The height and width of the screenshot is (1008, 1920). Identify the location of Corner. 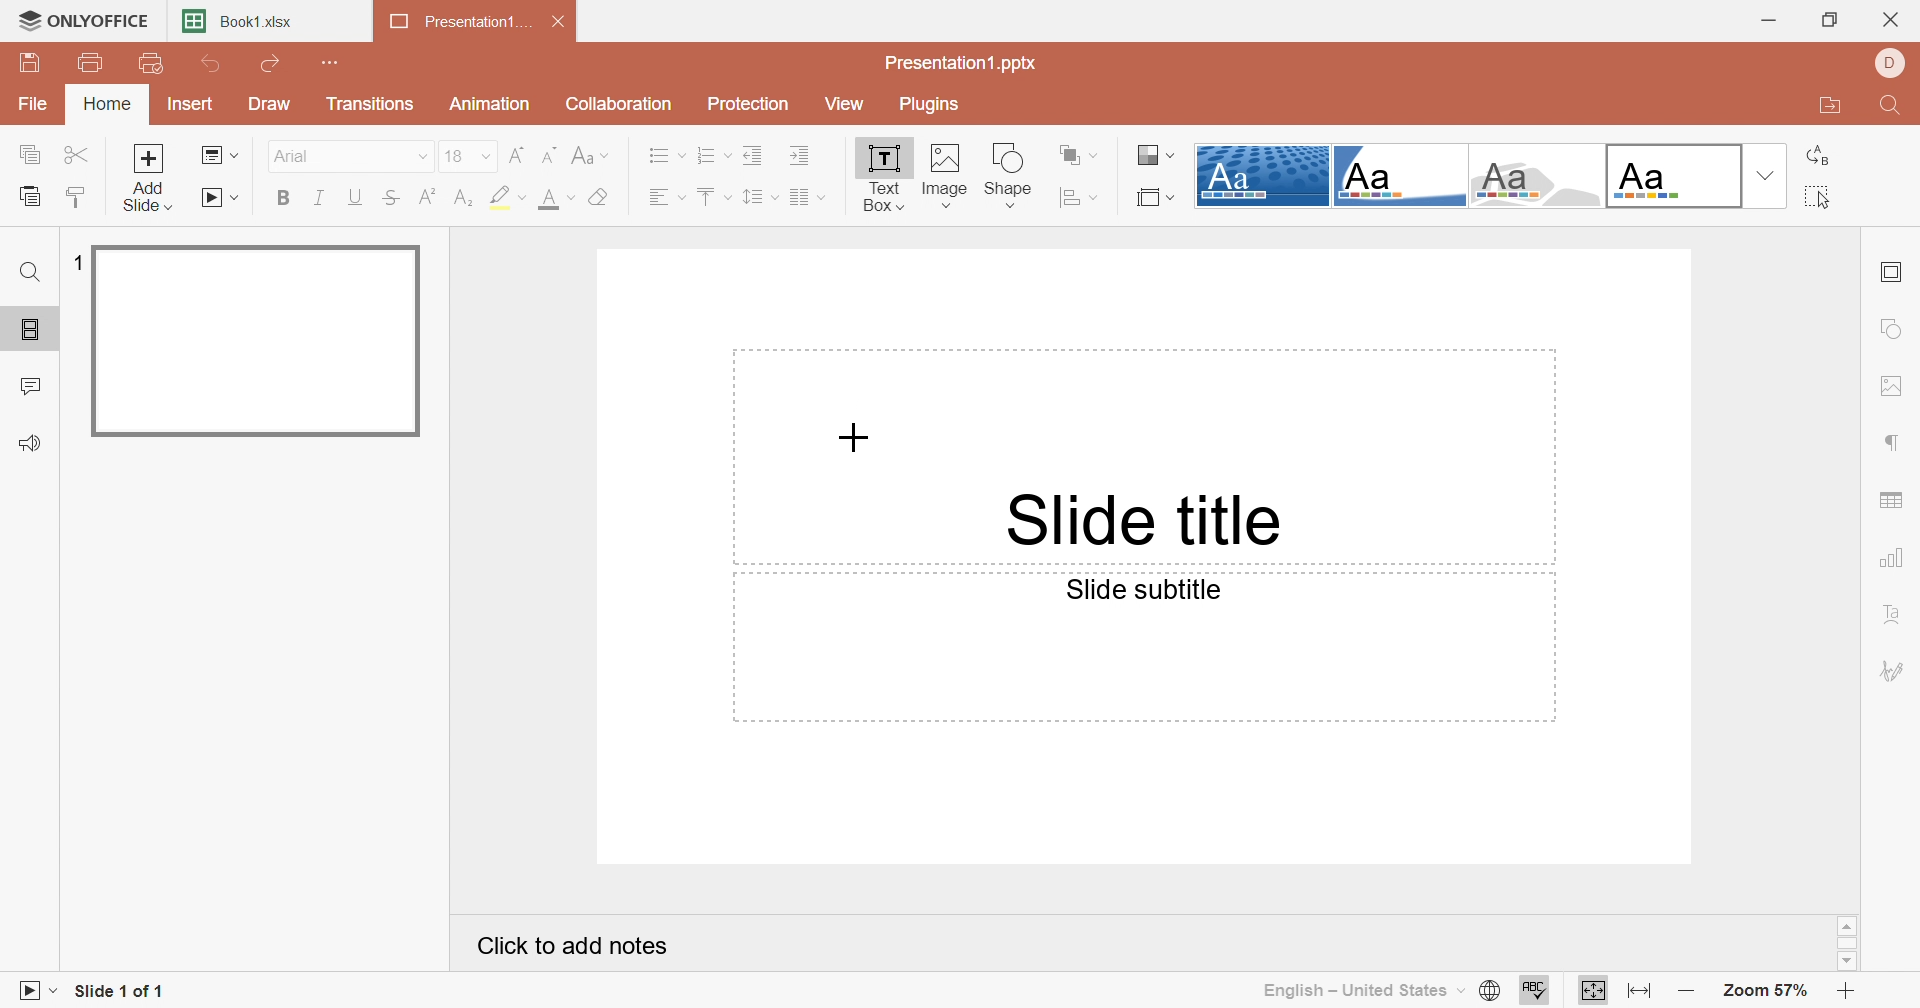
(1399, 176).